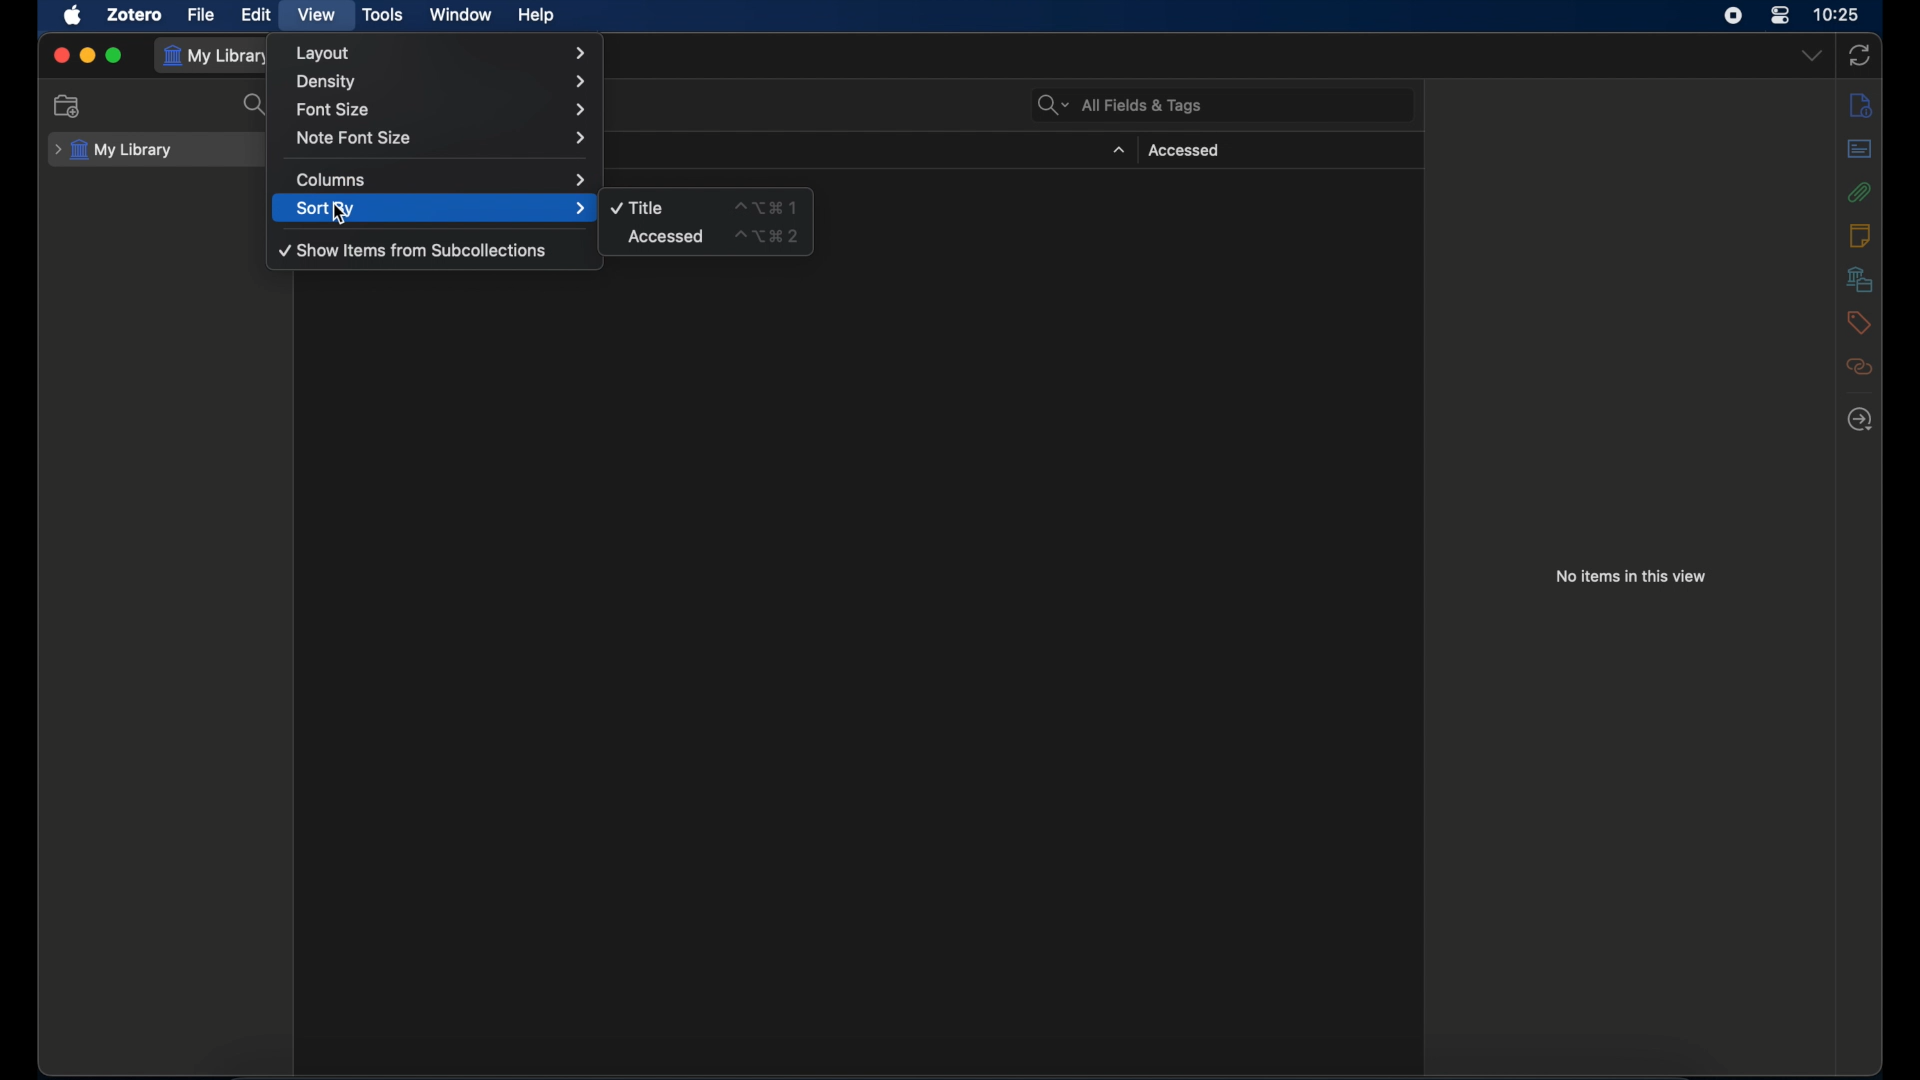 This screenshot has width=1920, height=1080. What do you see at coordinates (1859, 192) in the screenshot?
I see `attachments` at bounding box center [1859, 192].